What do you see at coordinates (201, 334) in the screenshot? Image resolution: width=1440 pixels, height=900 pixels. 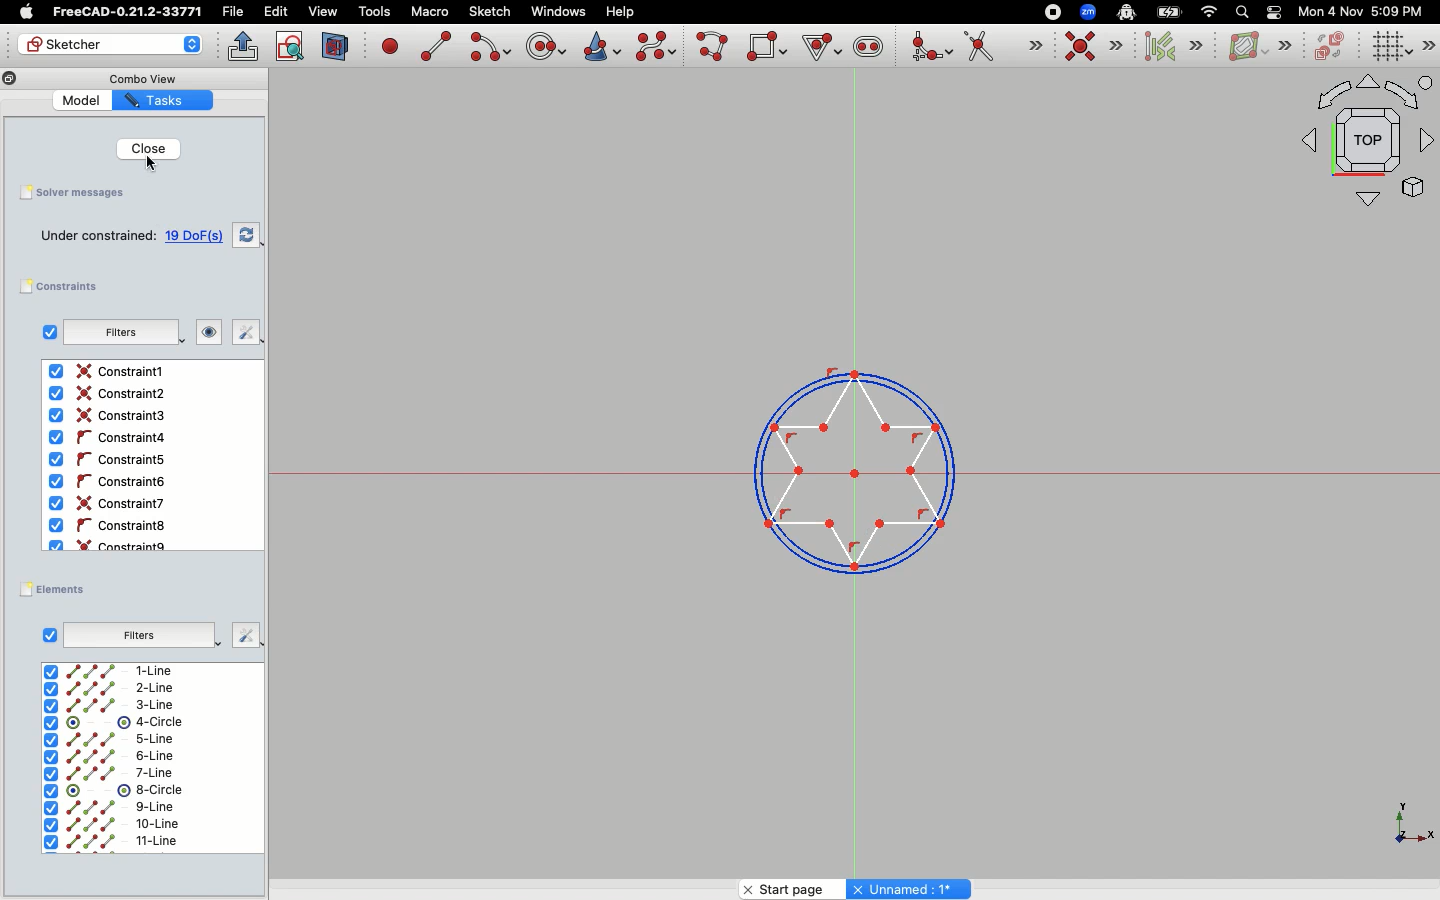 I see `Look` at bounding box center [201, 334].